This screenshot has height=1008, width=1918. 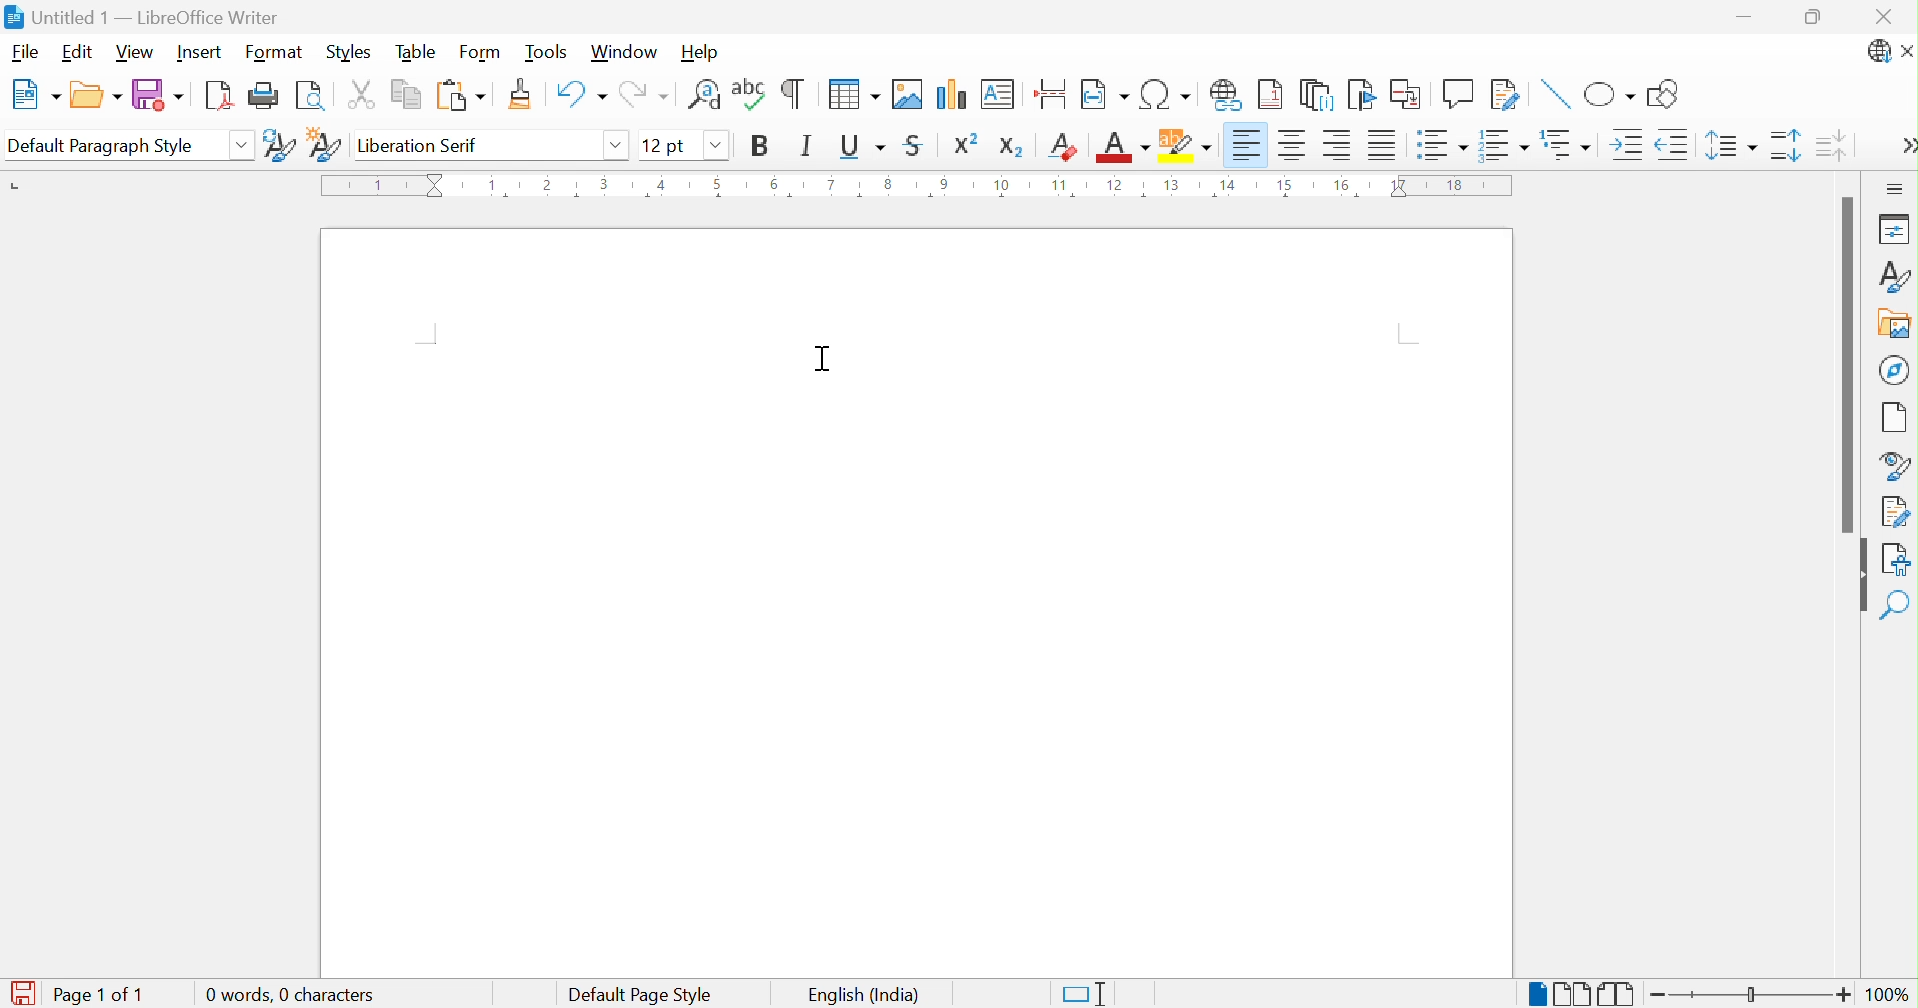 What do you see at coordinates (265, 95) in the screenshot?
I see `Print` at bounding box center [265, 95].